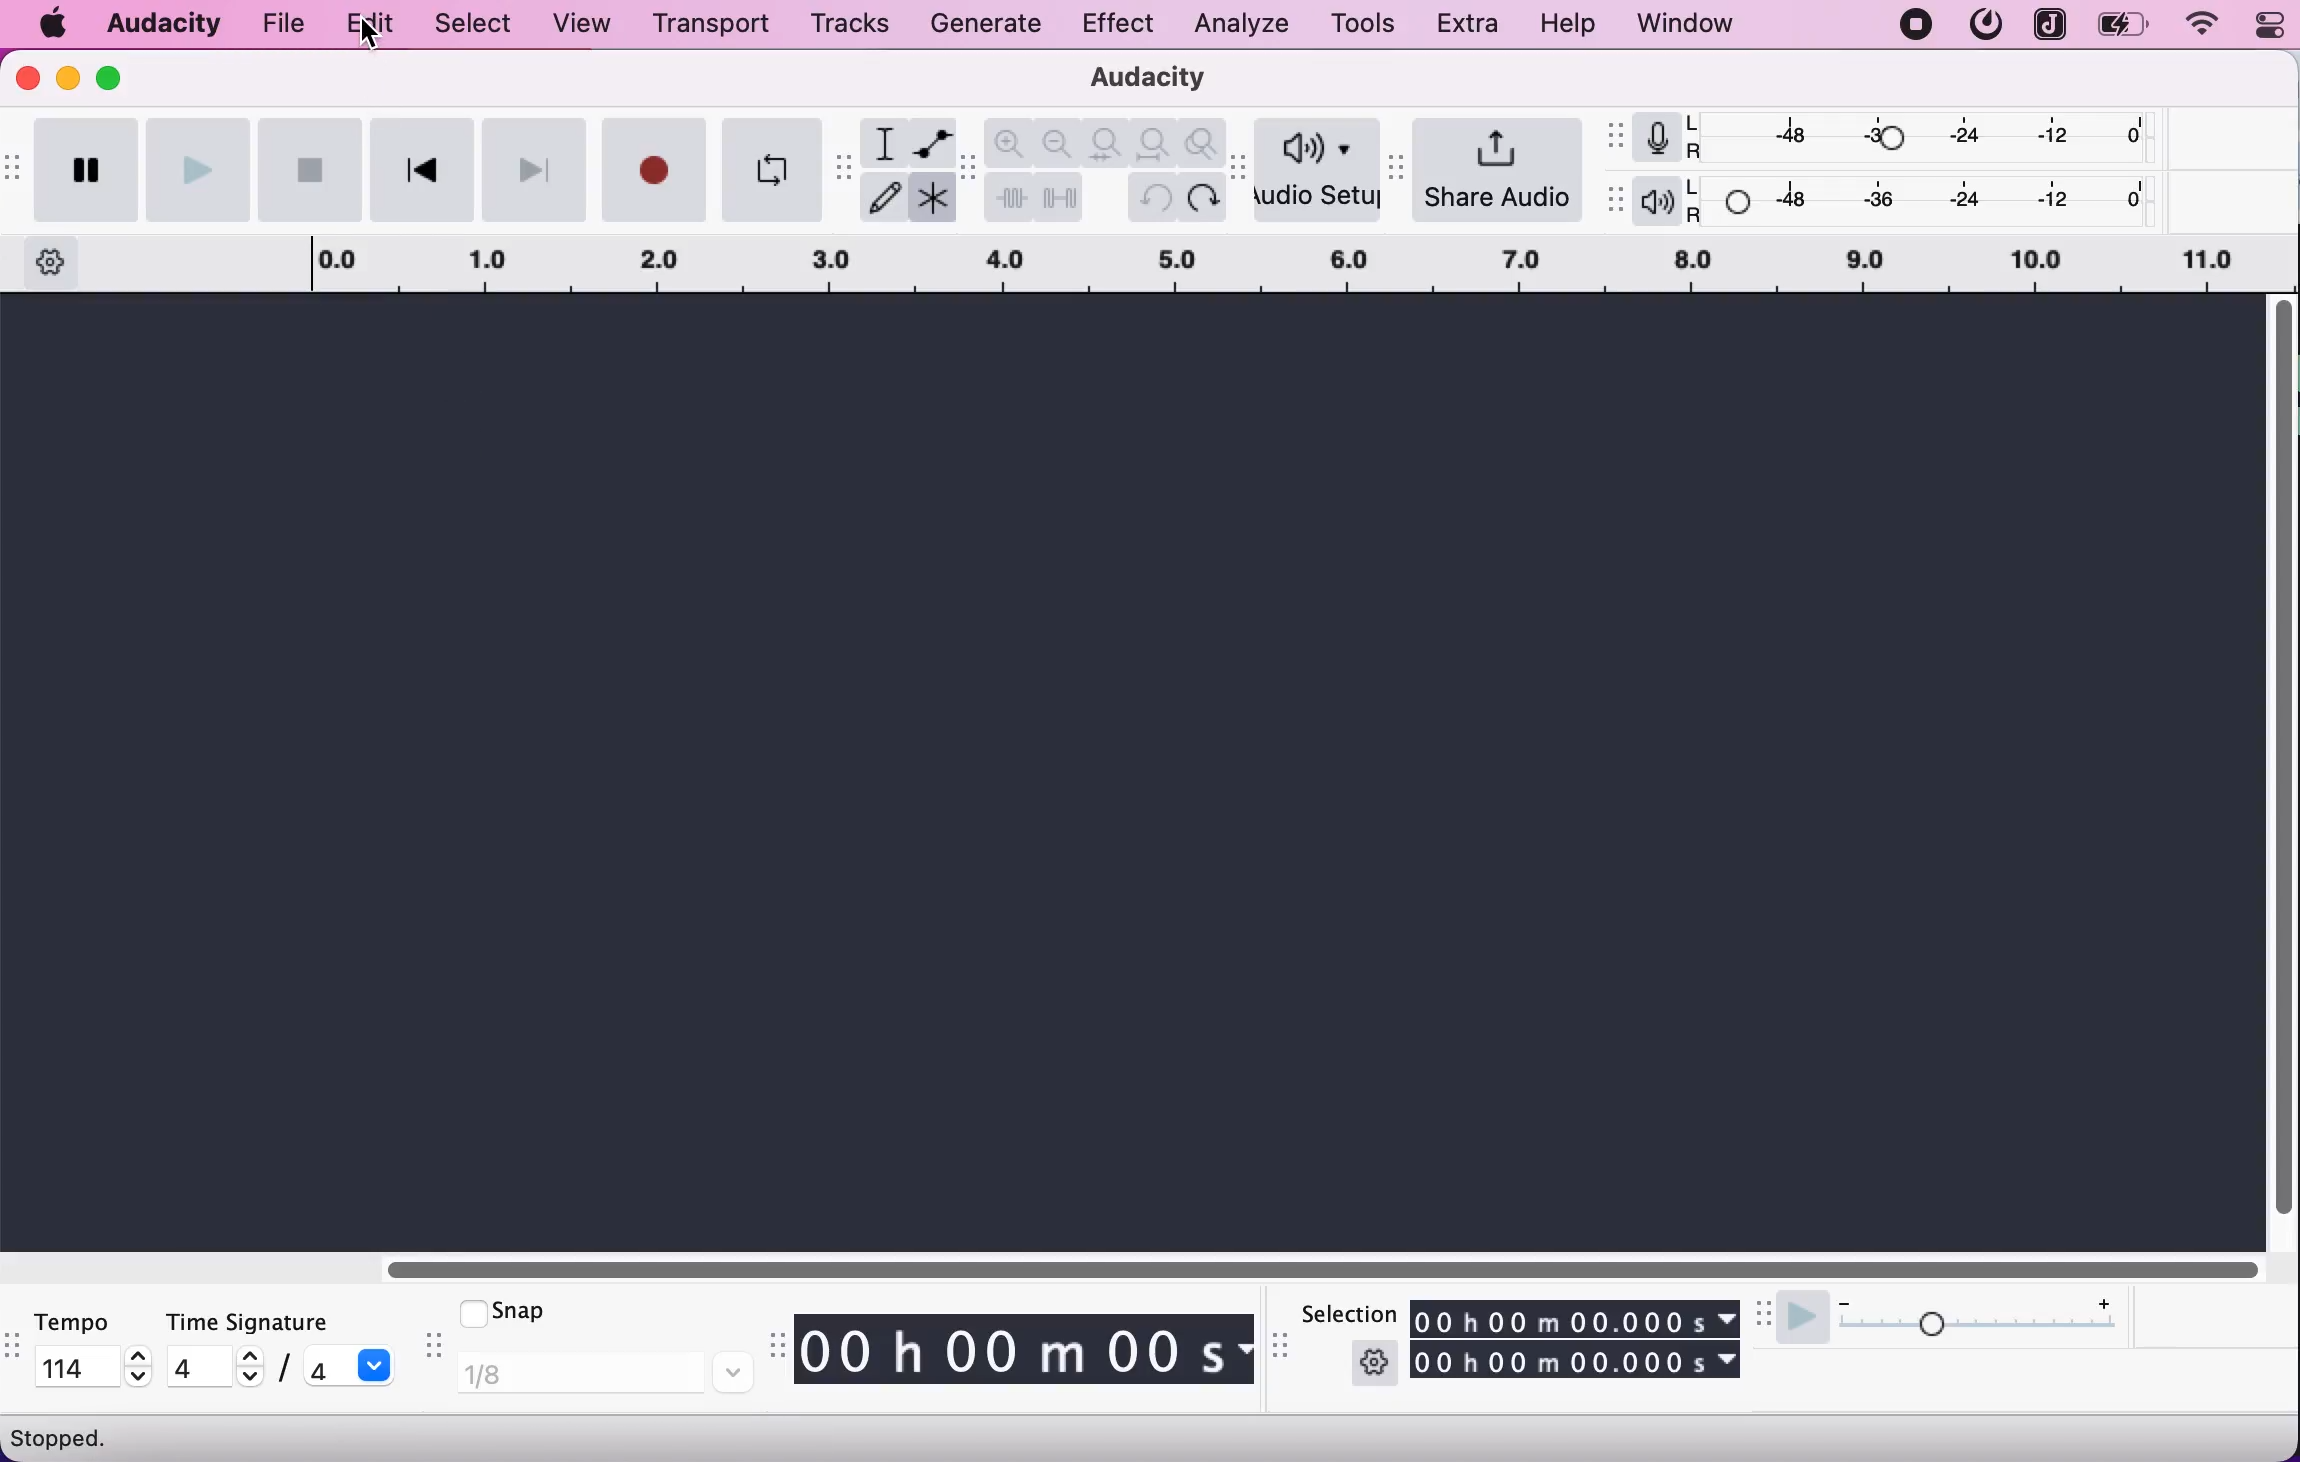 Image resolution: width=2300 pixels, height=1462 pixels. I want to click on zoom in, so click(1011, 142).